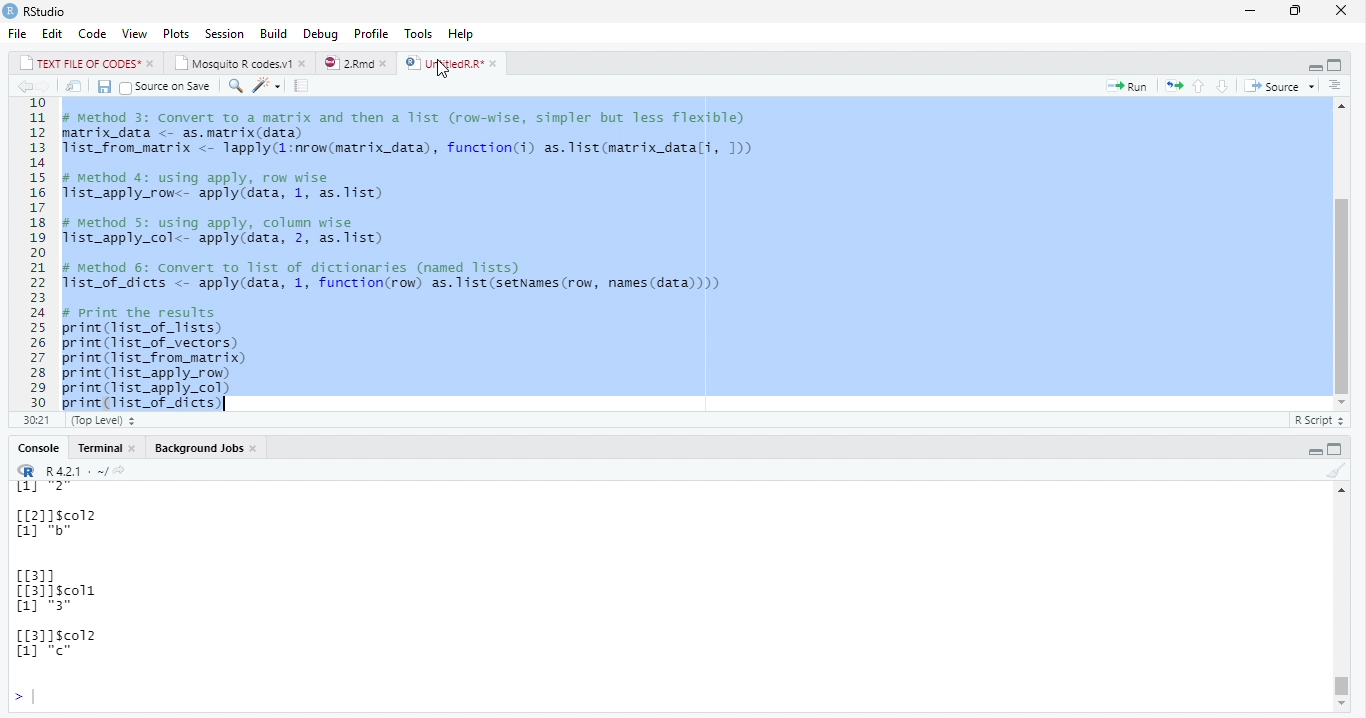 This screenshot has height=718, width=1366. Describe the element at coordinates (272, 33) in the screenshot. I see `Build` at that location.